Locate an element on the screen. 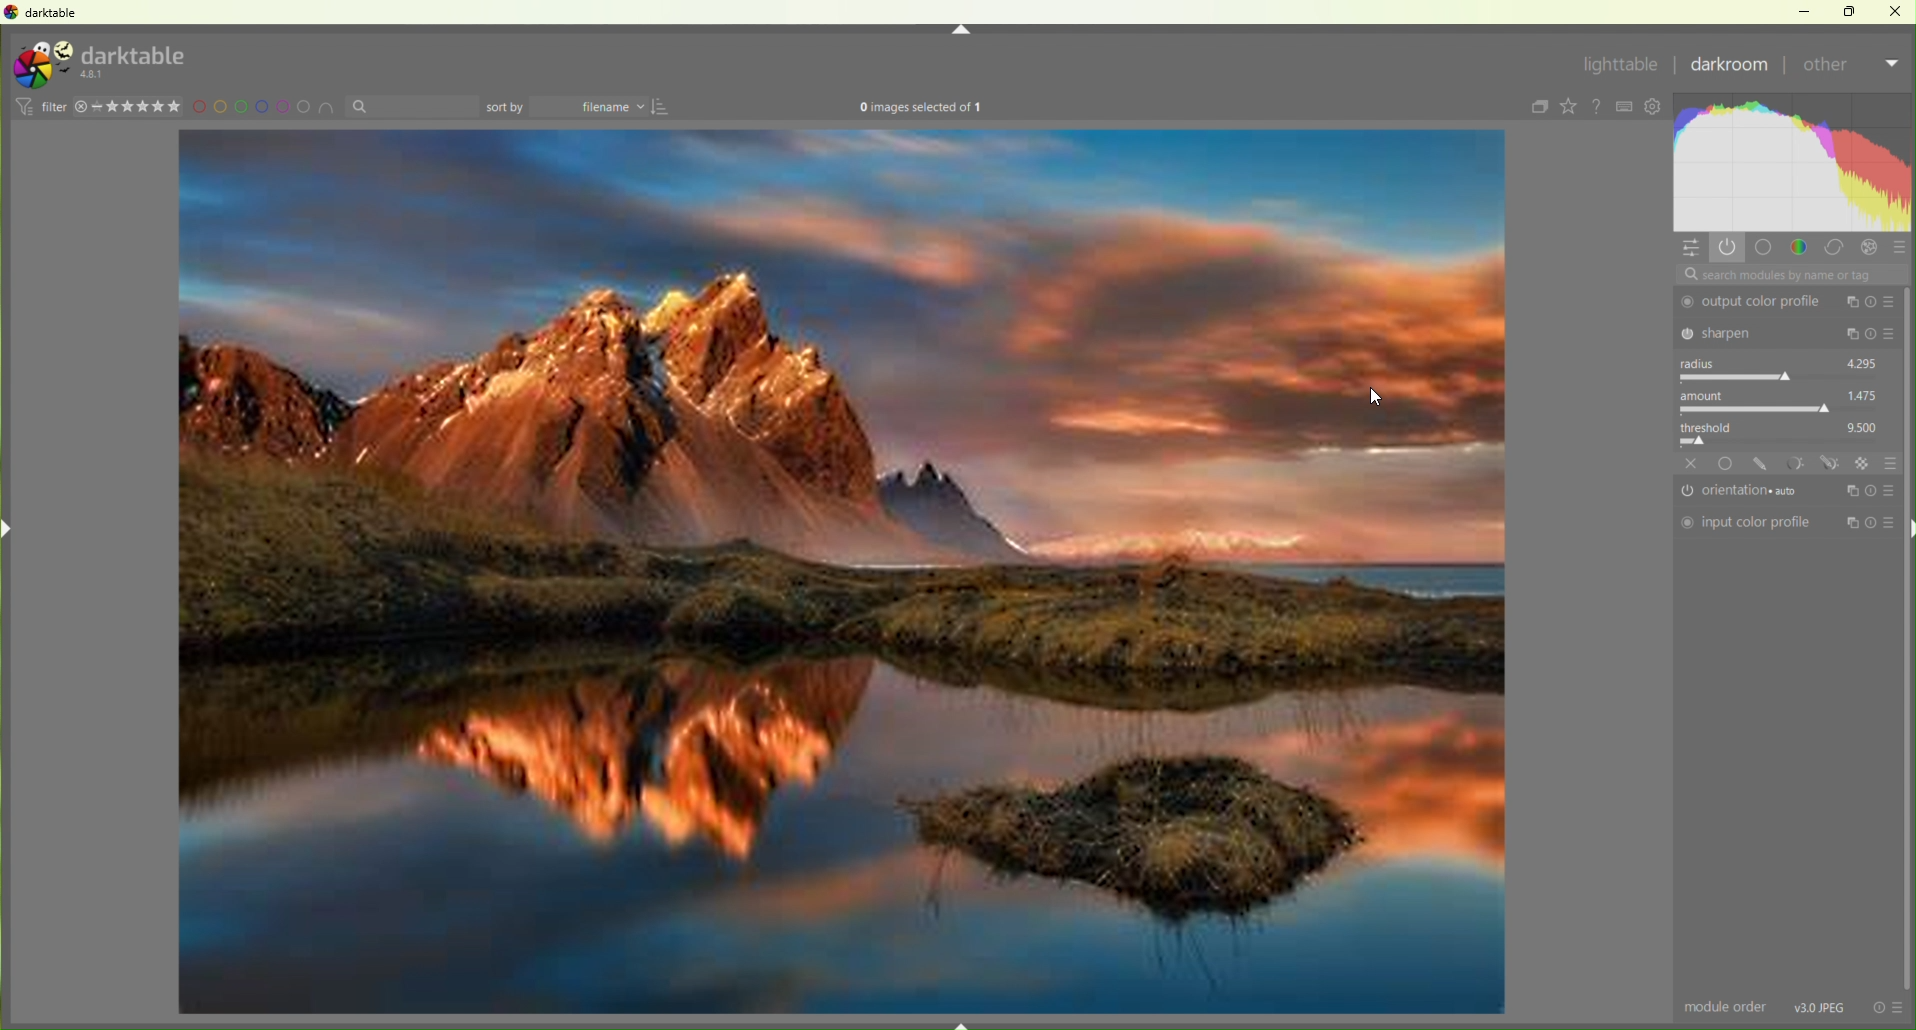  Effects is located at coordinates (1864, 463).